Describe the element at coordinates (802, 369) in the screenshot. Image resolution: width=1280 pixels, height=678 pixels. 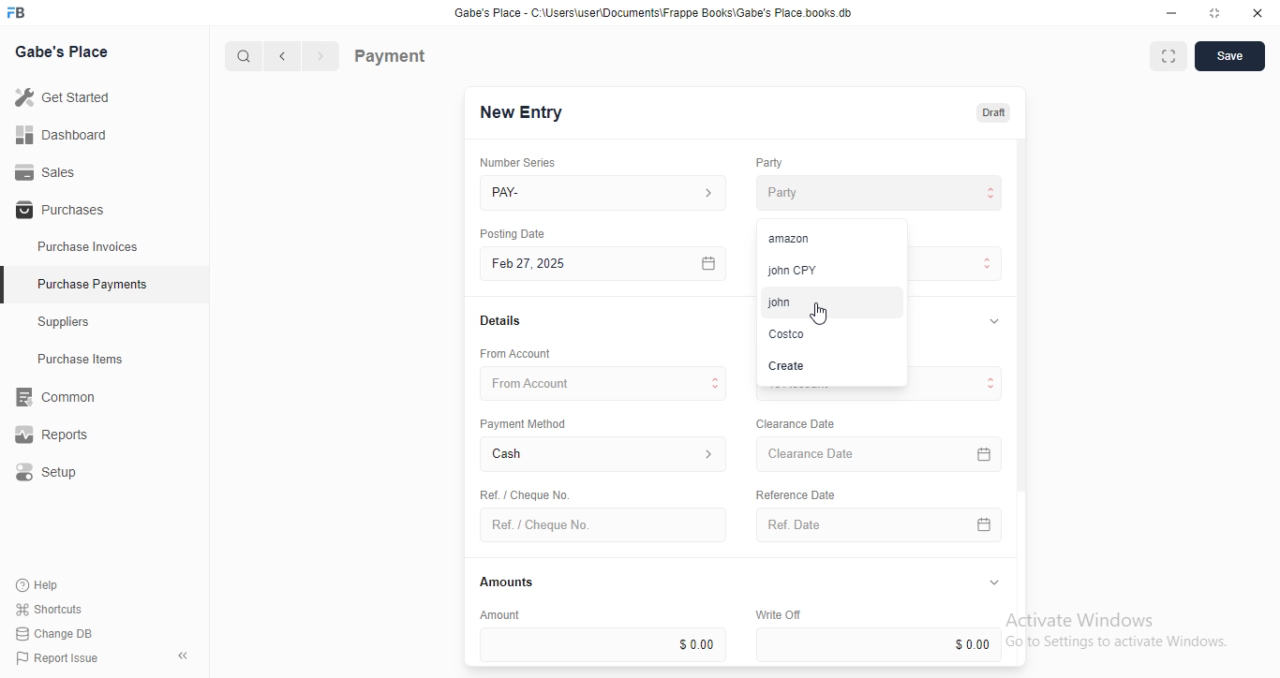
I see `Create` at that location.